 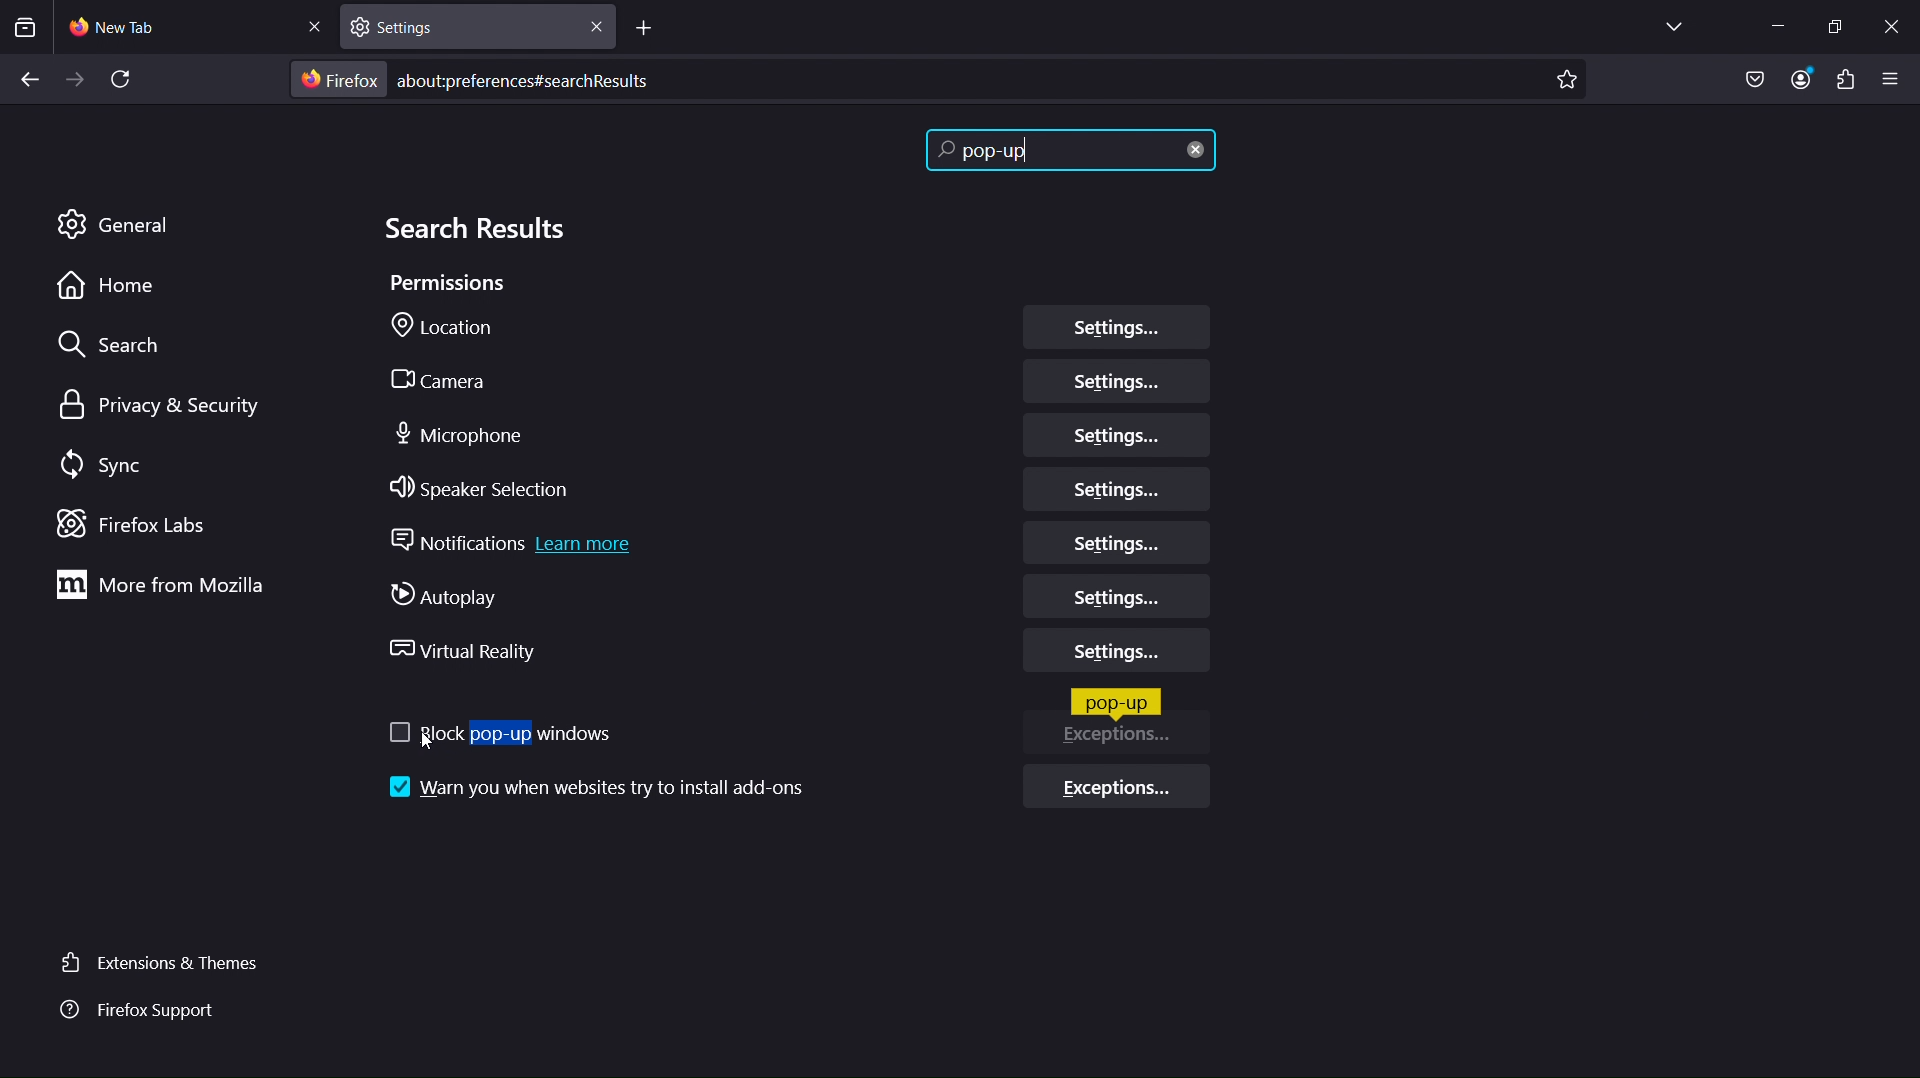 I want to click on General, so click(x=115, y=222).